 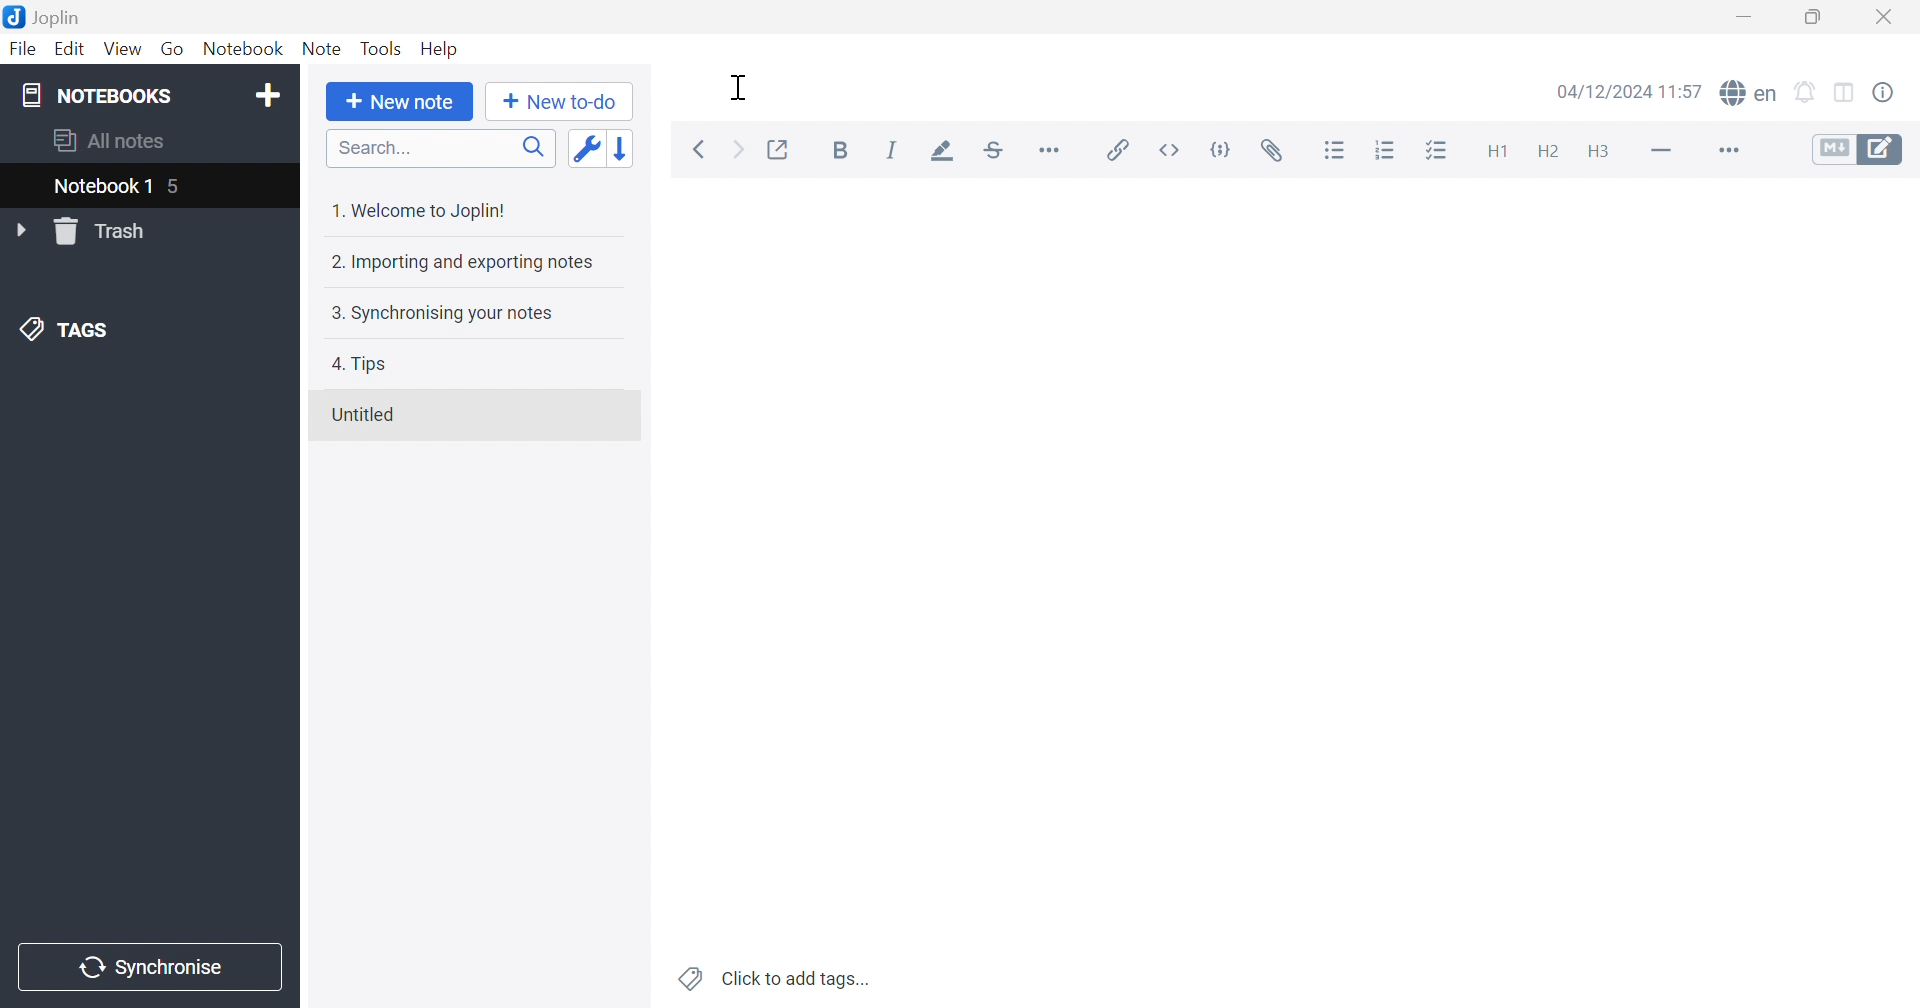 What do you see at coordinates (892, 150) in the screenshot?
I see `Italic` at bounding box center [892, 150].